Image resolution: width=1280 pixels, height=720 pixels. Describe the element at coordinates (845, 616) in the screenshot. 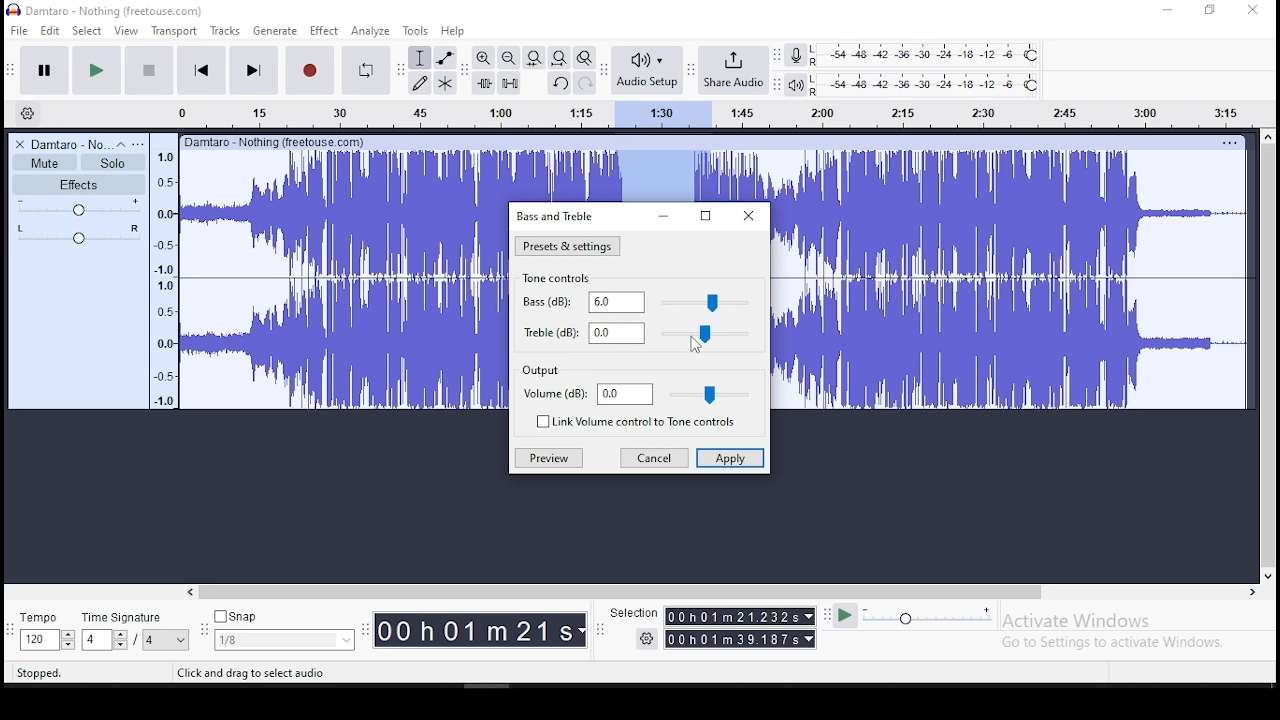

I see `Play` at that location.